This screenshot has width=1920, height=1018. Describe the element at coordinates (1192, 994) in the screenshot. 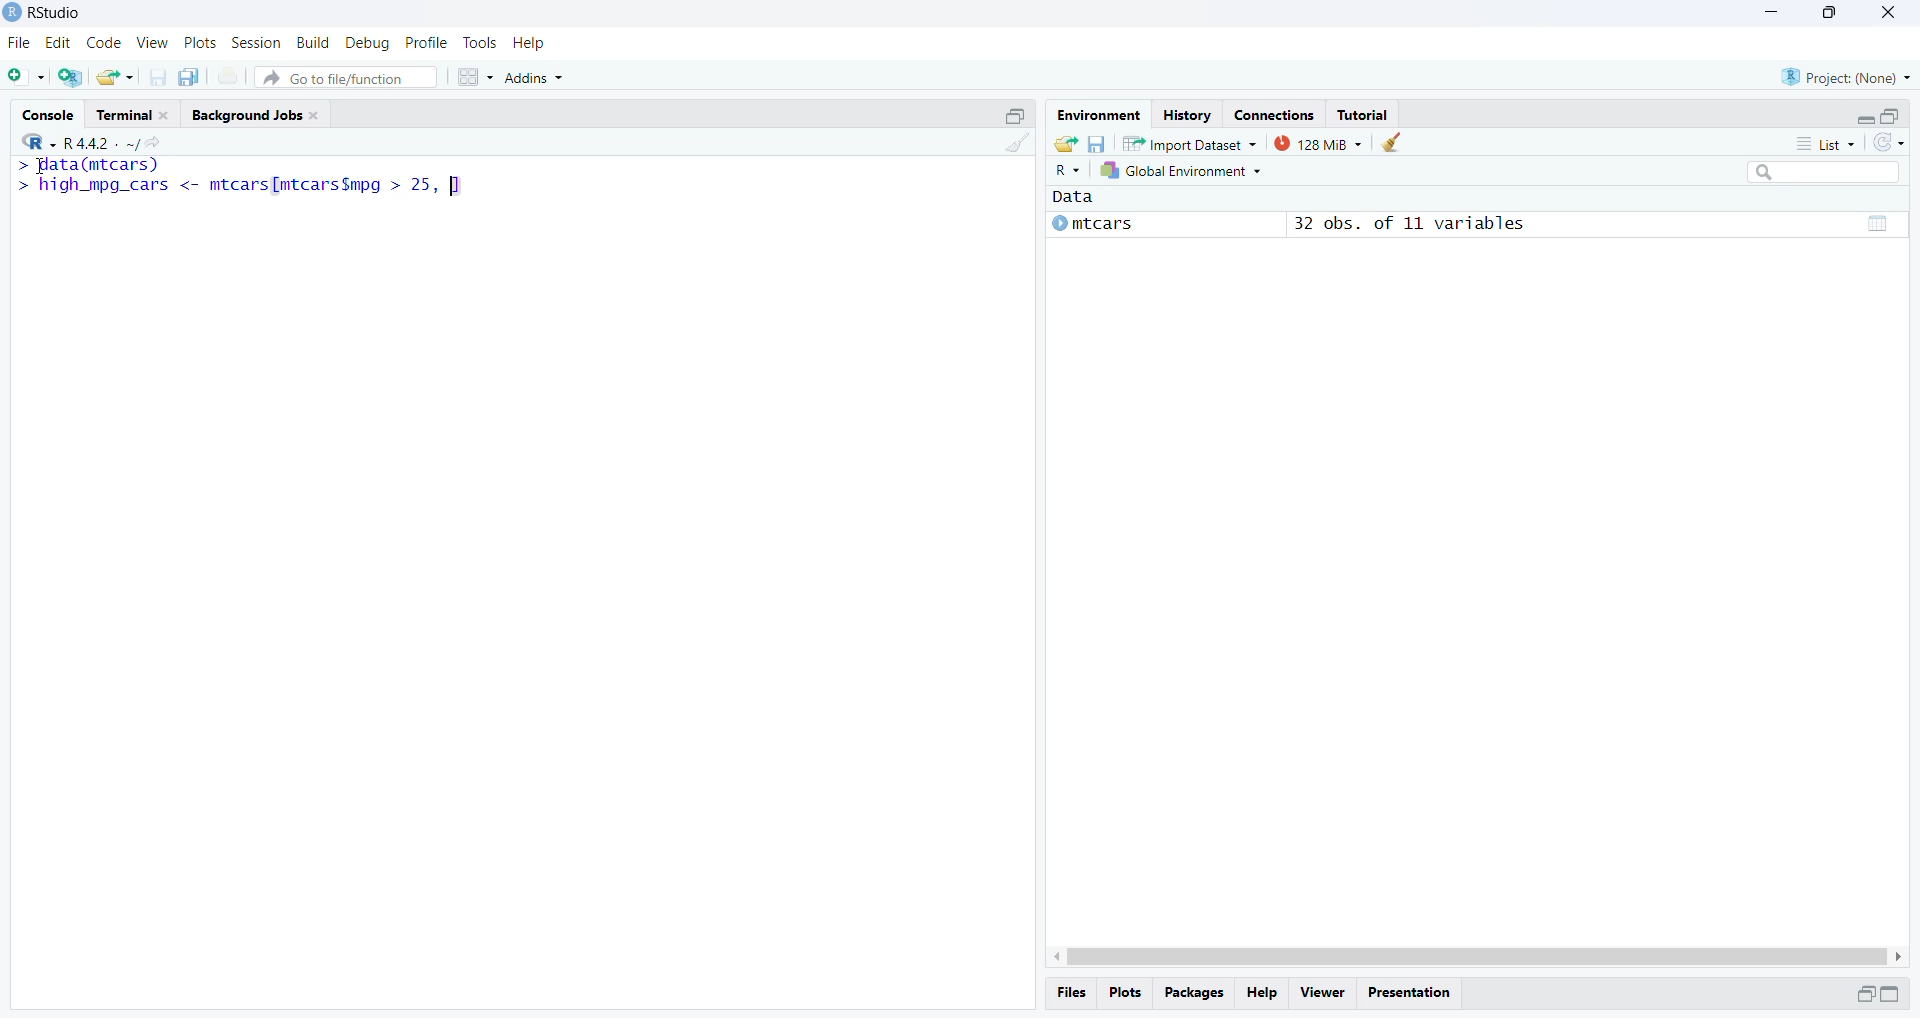

I see `packages` at that location.